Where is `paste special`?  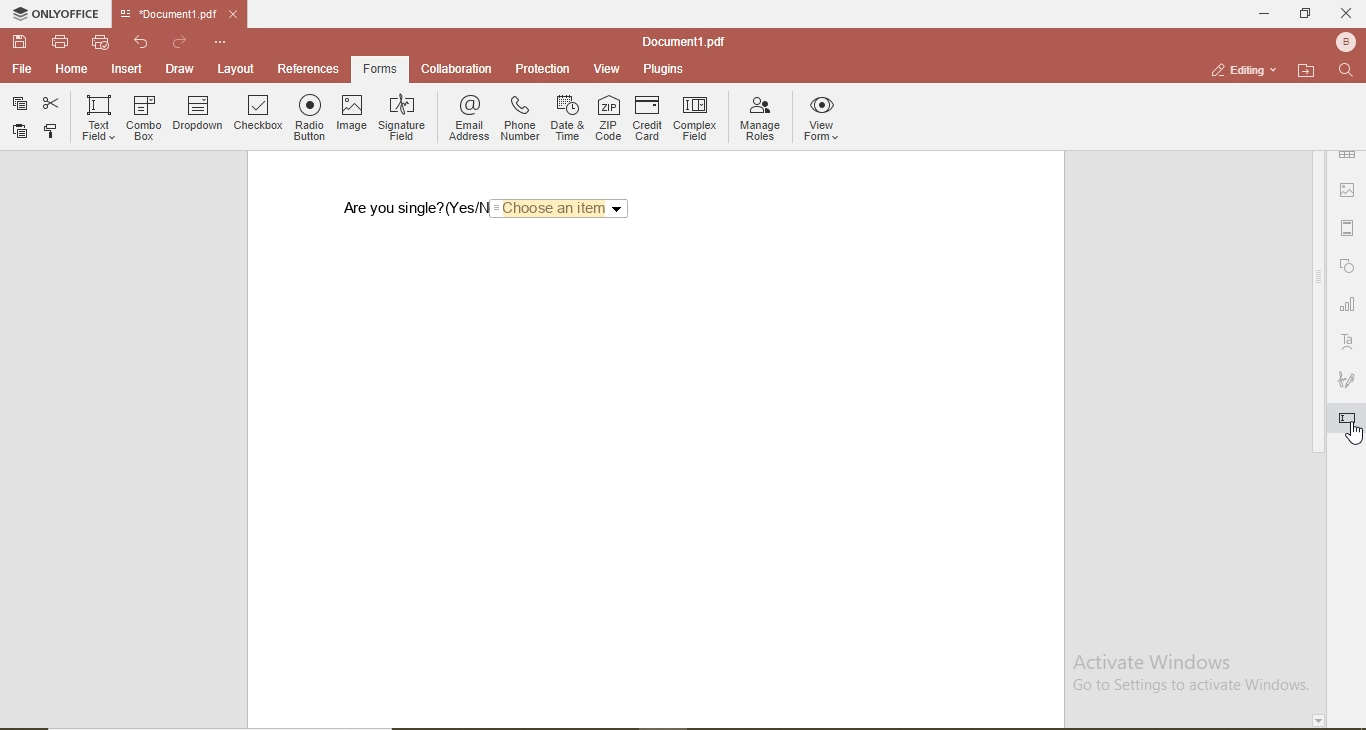
paste special is located at coordinates (22, 104).